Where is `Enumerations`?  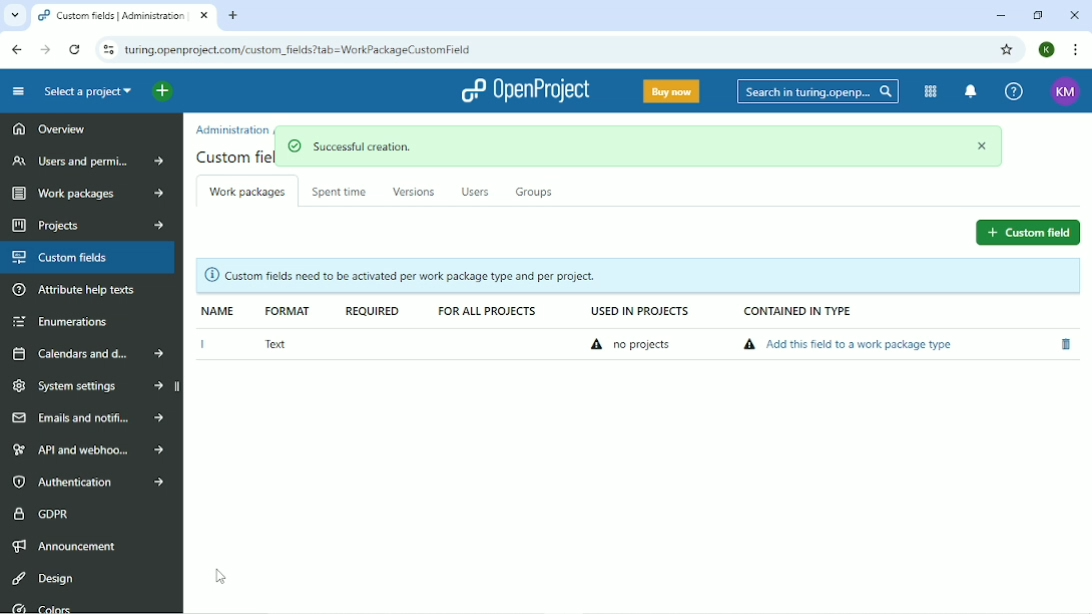 Enumerations is located at coordinates (59, 322).